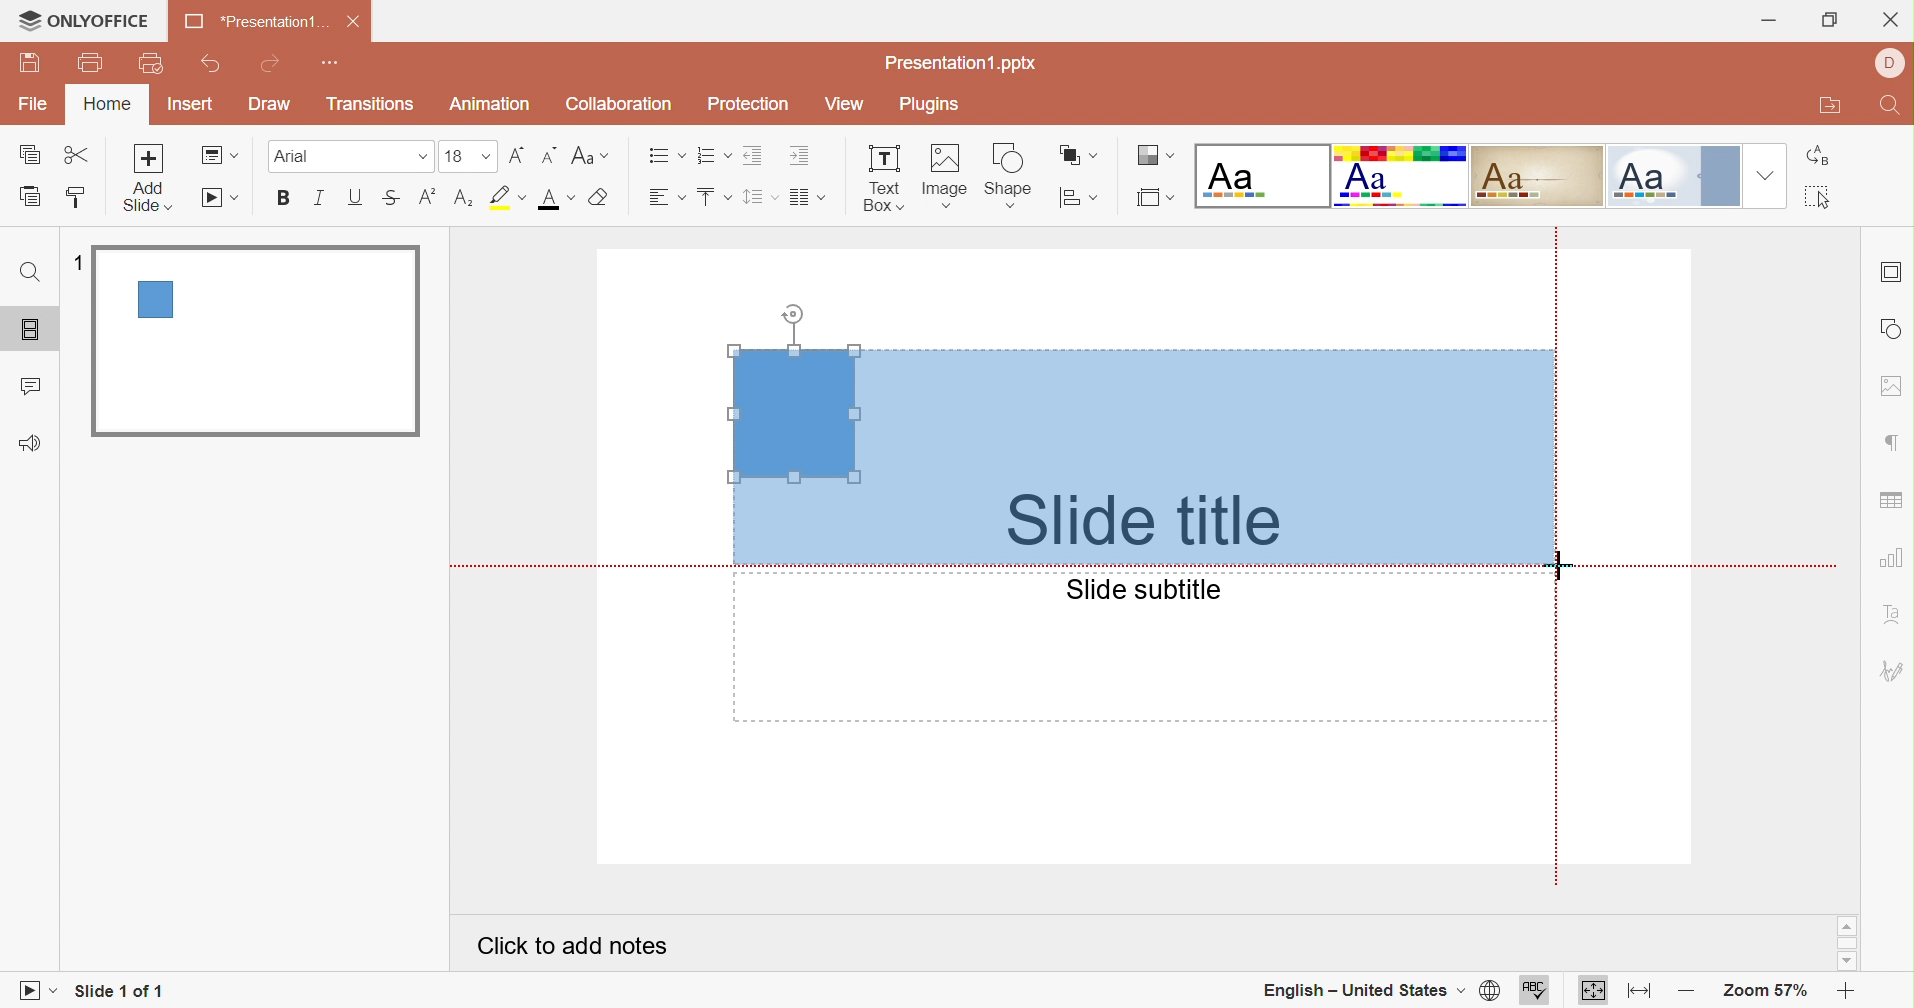  What do you see at coordinates (469, 156) in the screenshot?
I see `Font size` at bounding box center [469, 156].